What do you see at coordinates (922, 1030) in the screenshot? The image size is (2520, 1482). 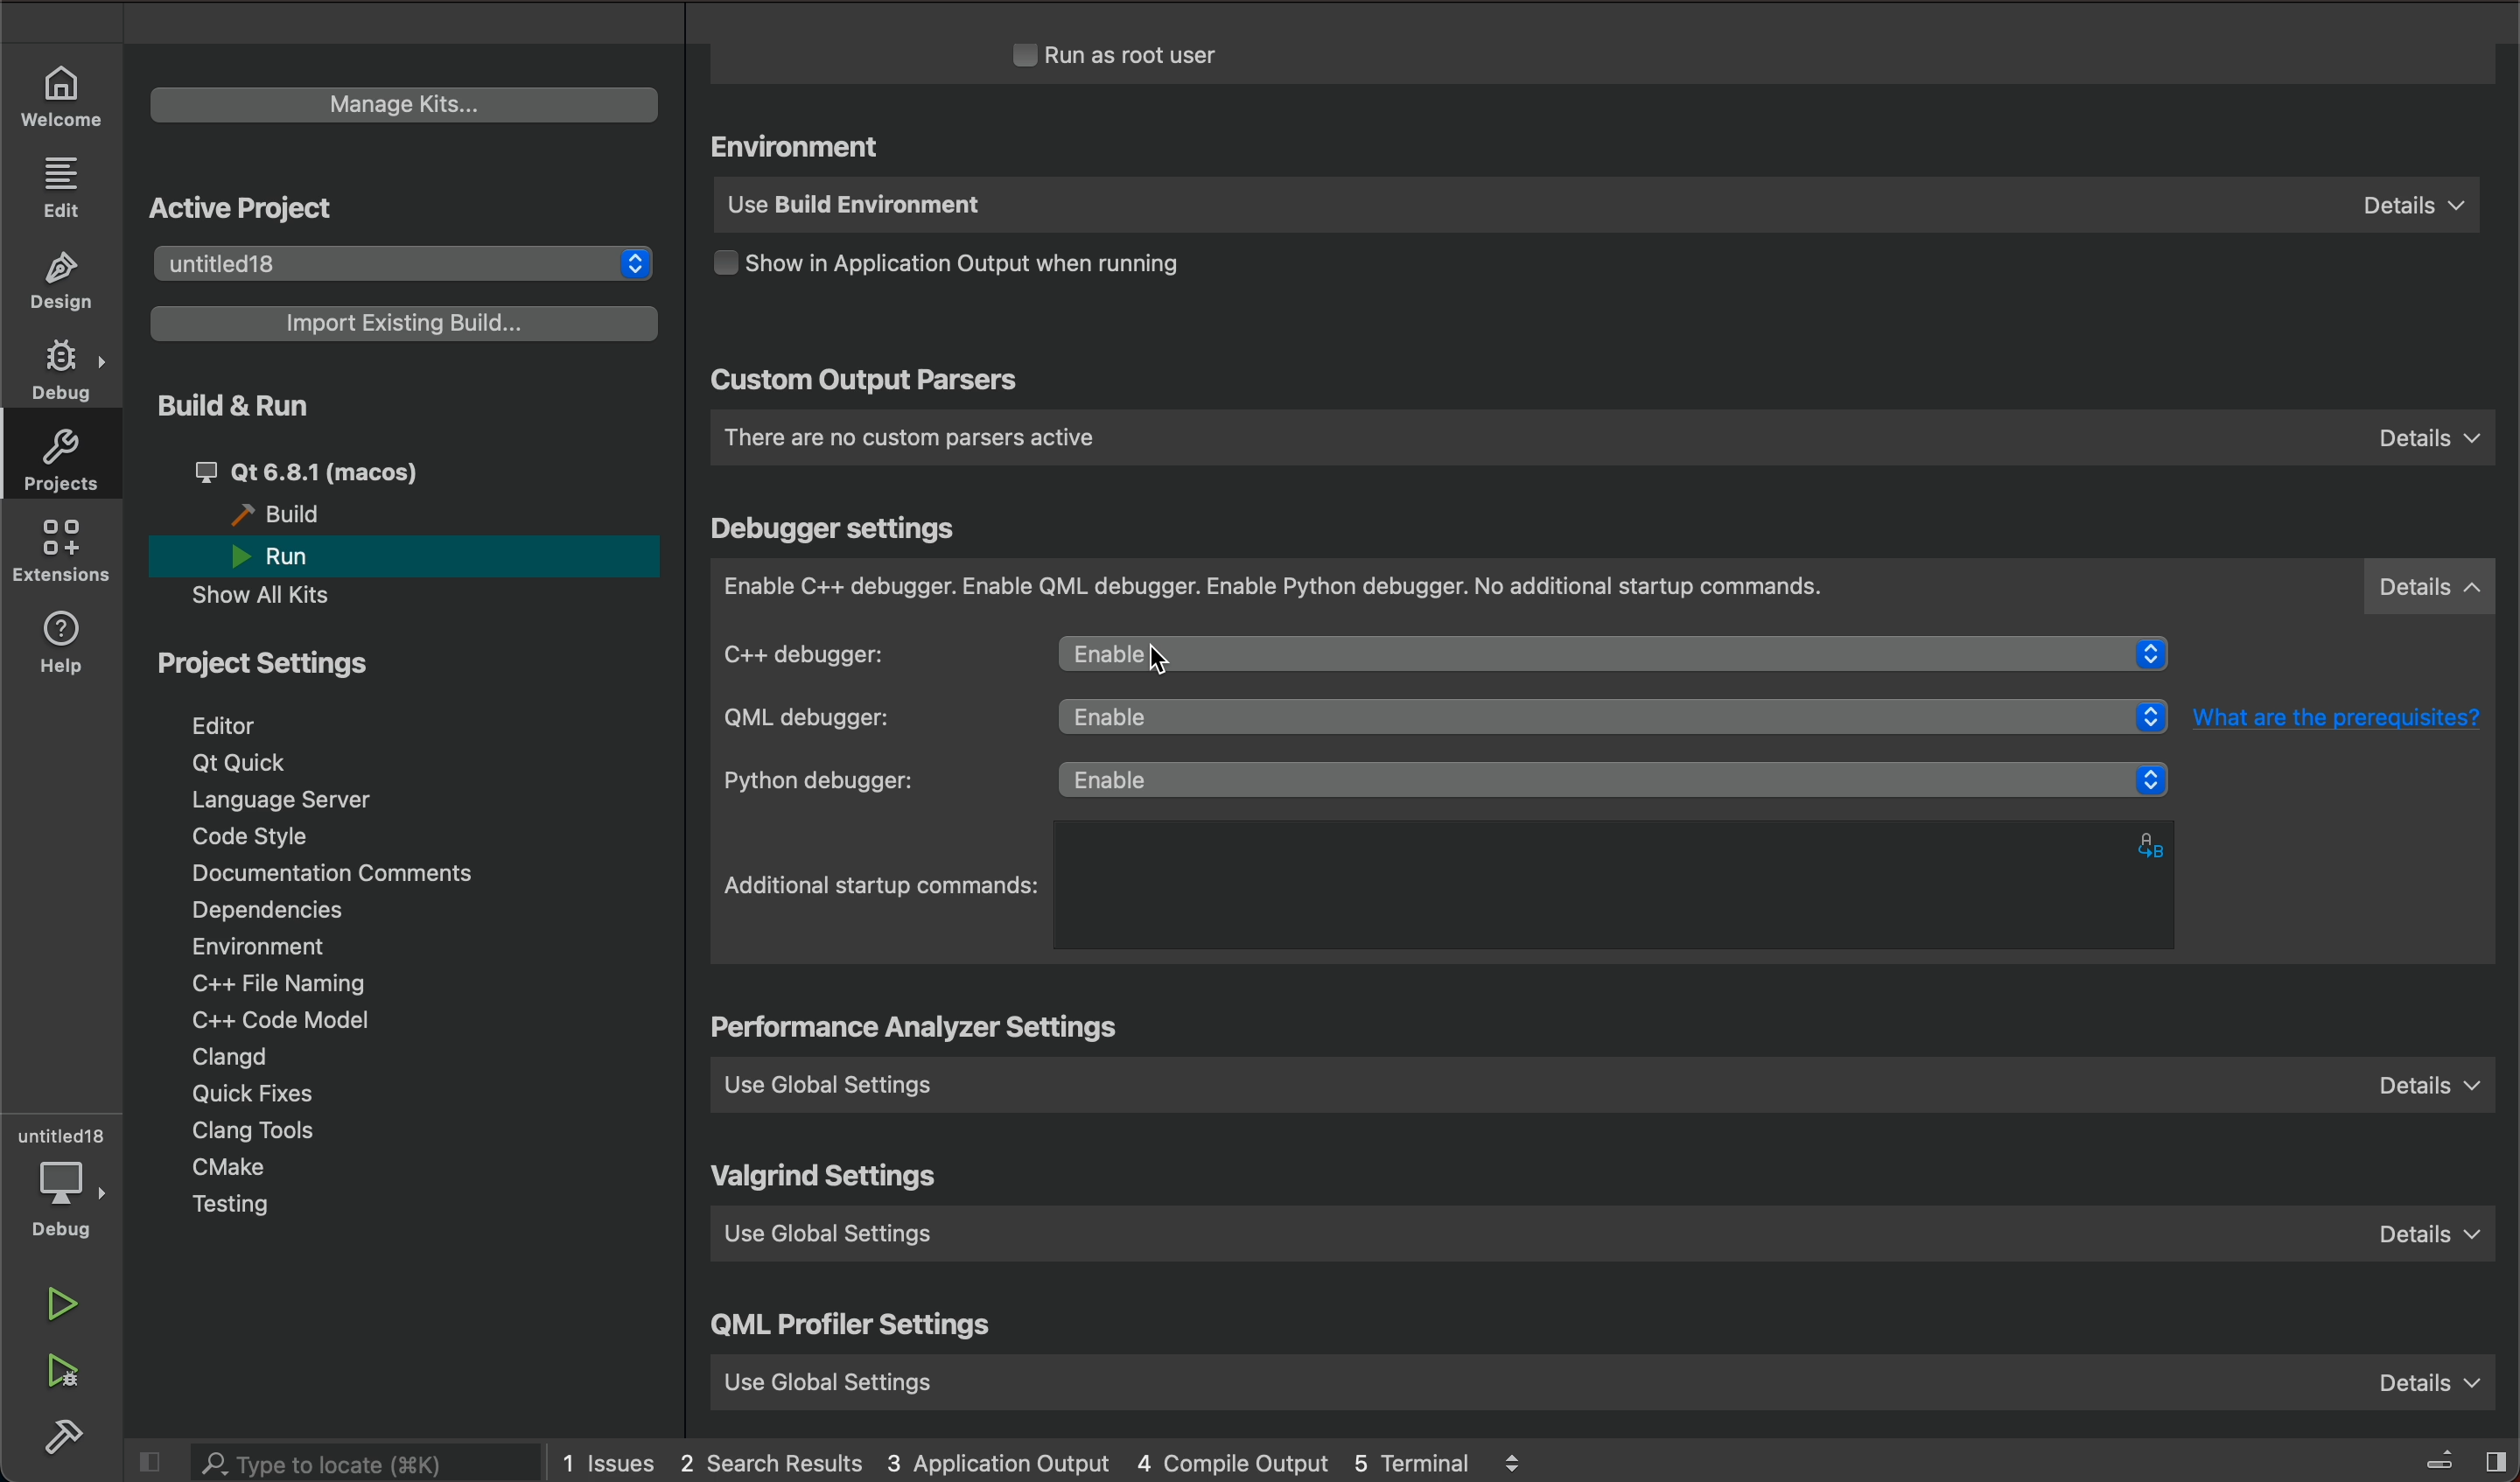 I see `settings` at bounding box center [922, 1030].